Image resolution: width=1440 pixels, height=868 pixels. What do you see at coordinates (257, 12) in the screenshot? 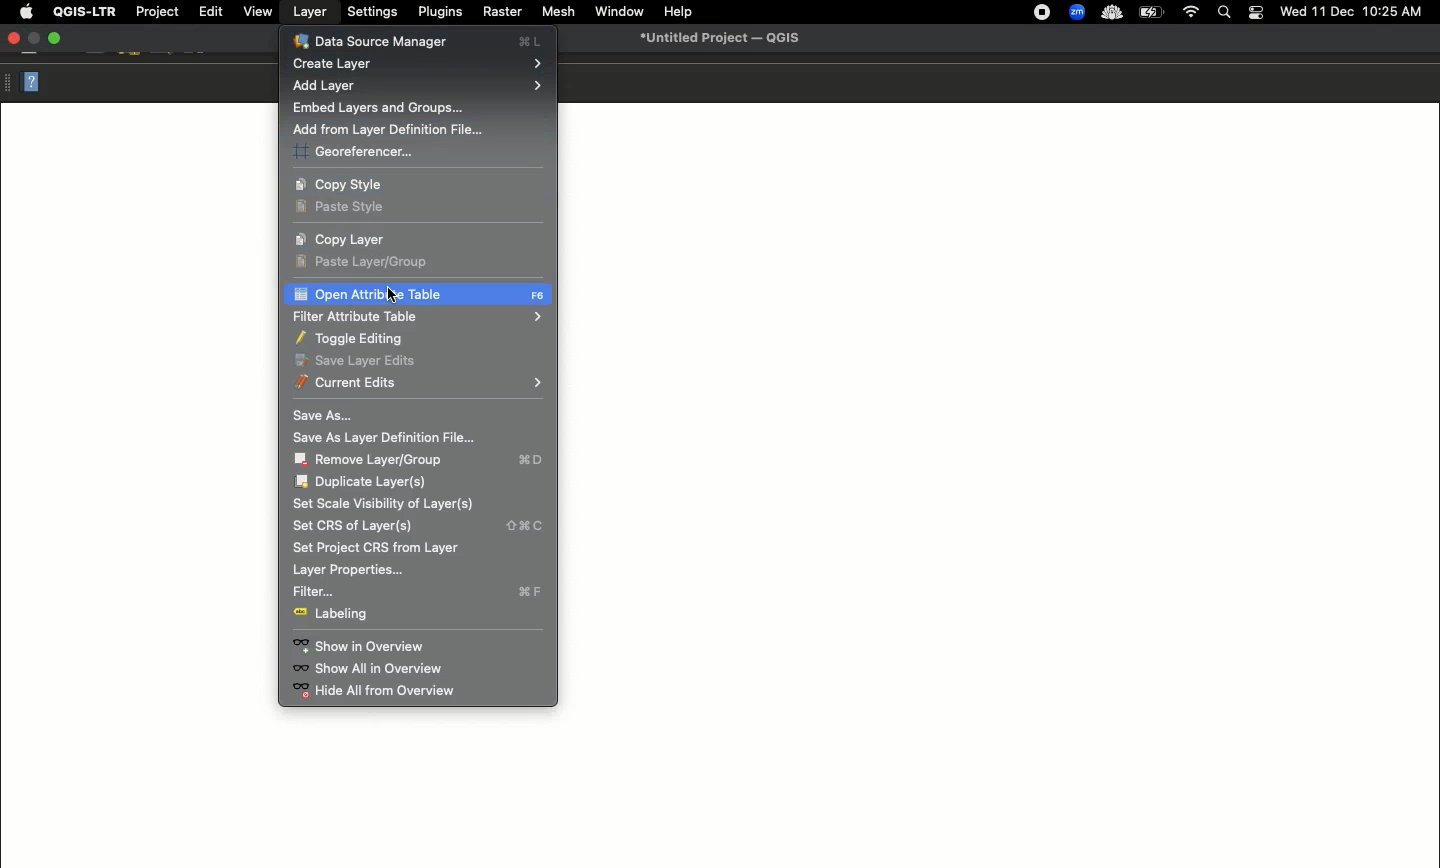
I see `View` at bounding box center [257, 12].